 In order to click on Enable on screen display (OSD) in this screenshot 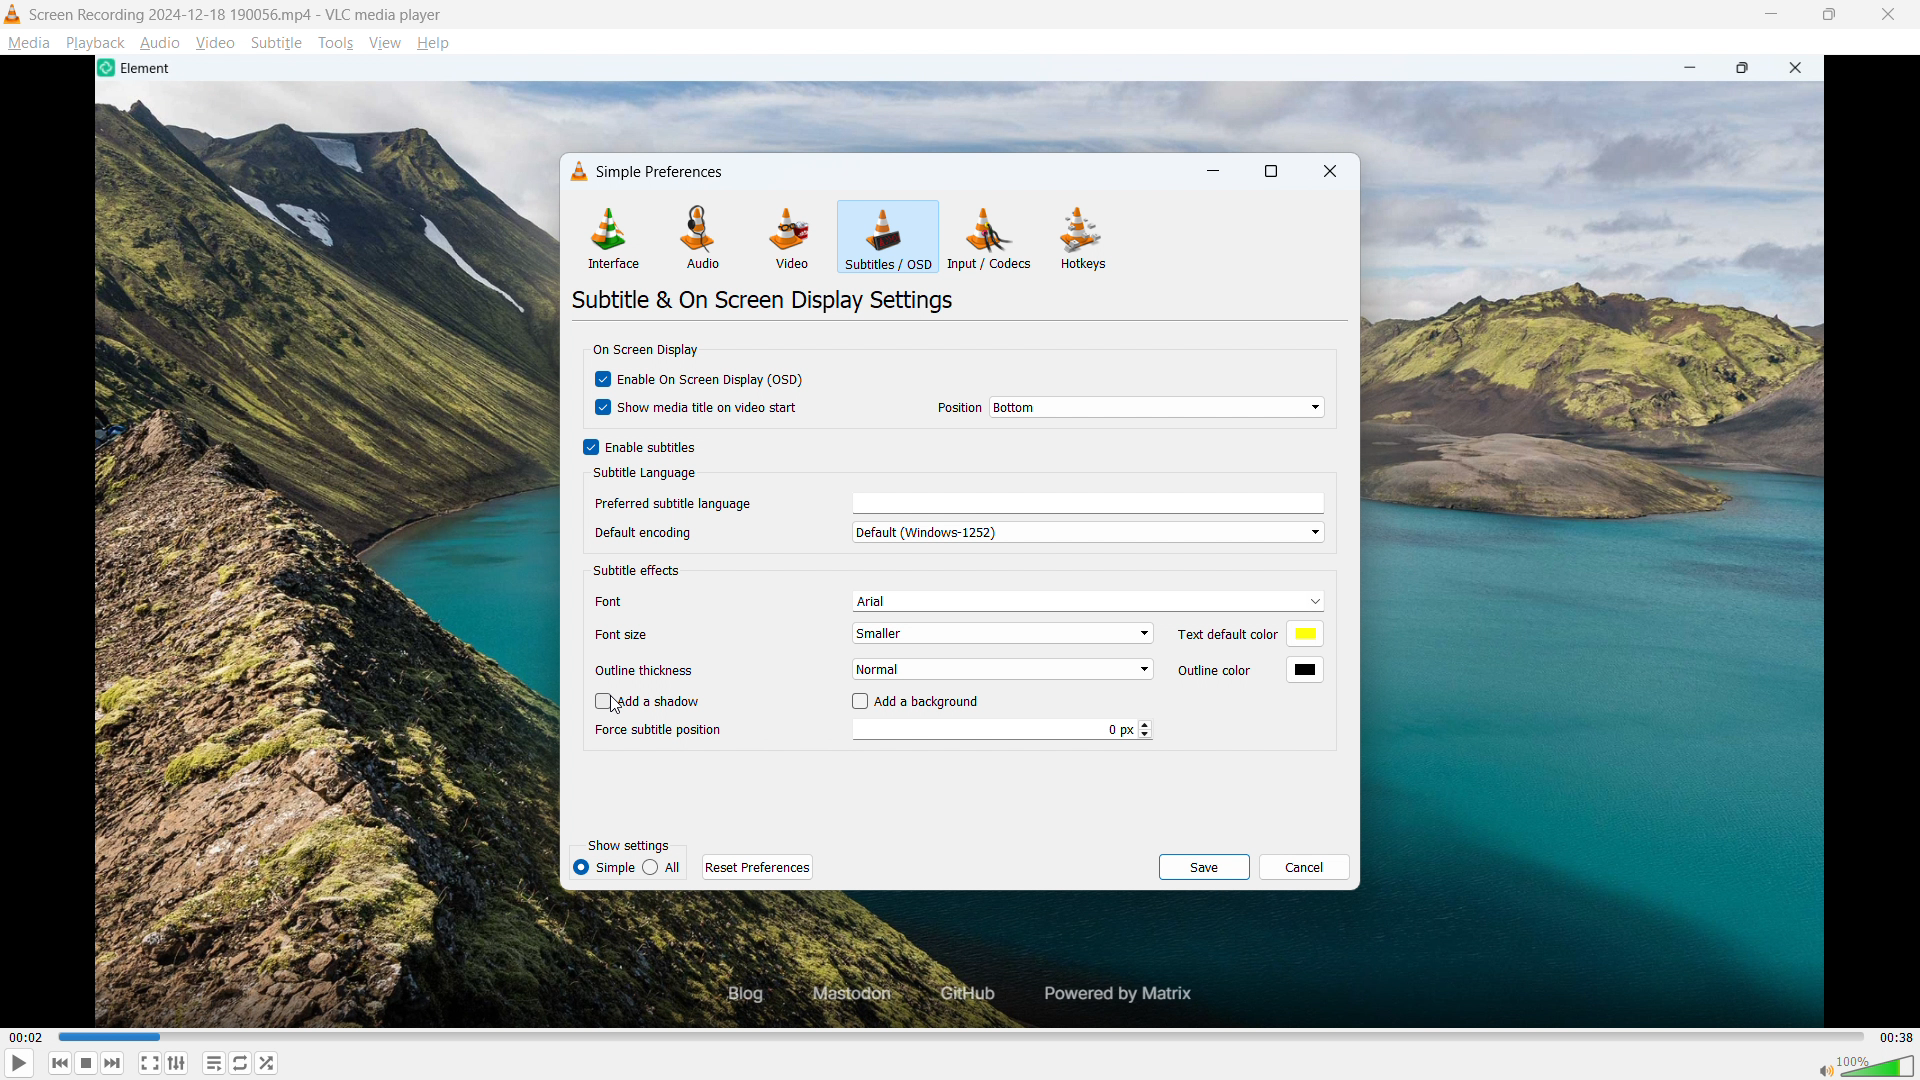, I will do `click(711, 378)`.